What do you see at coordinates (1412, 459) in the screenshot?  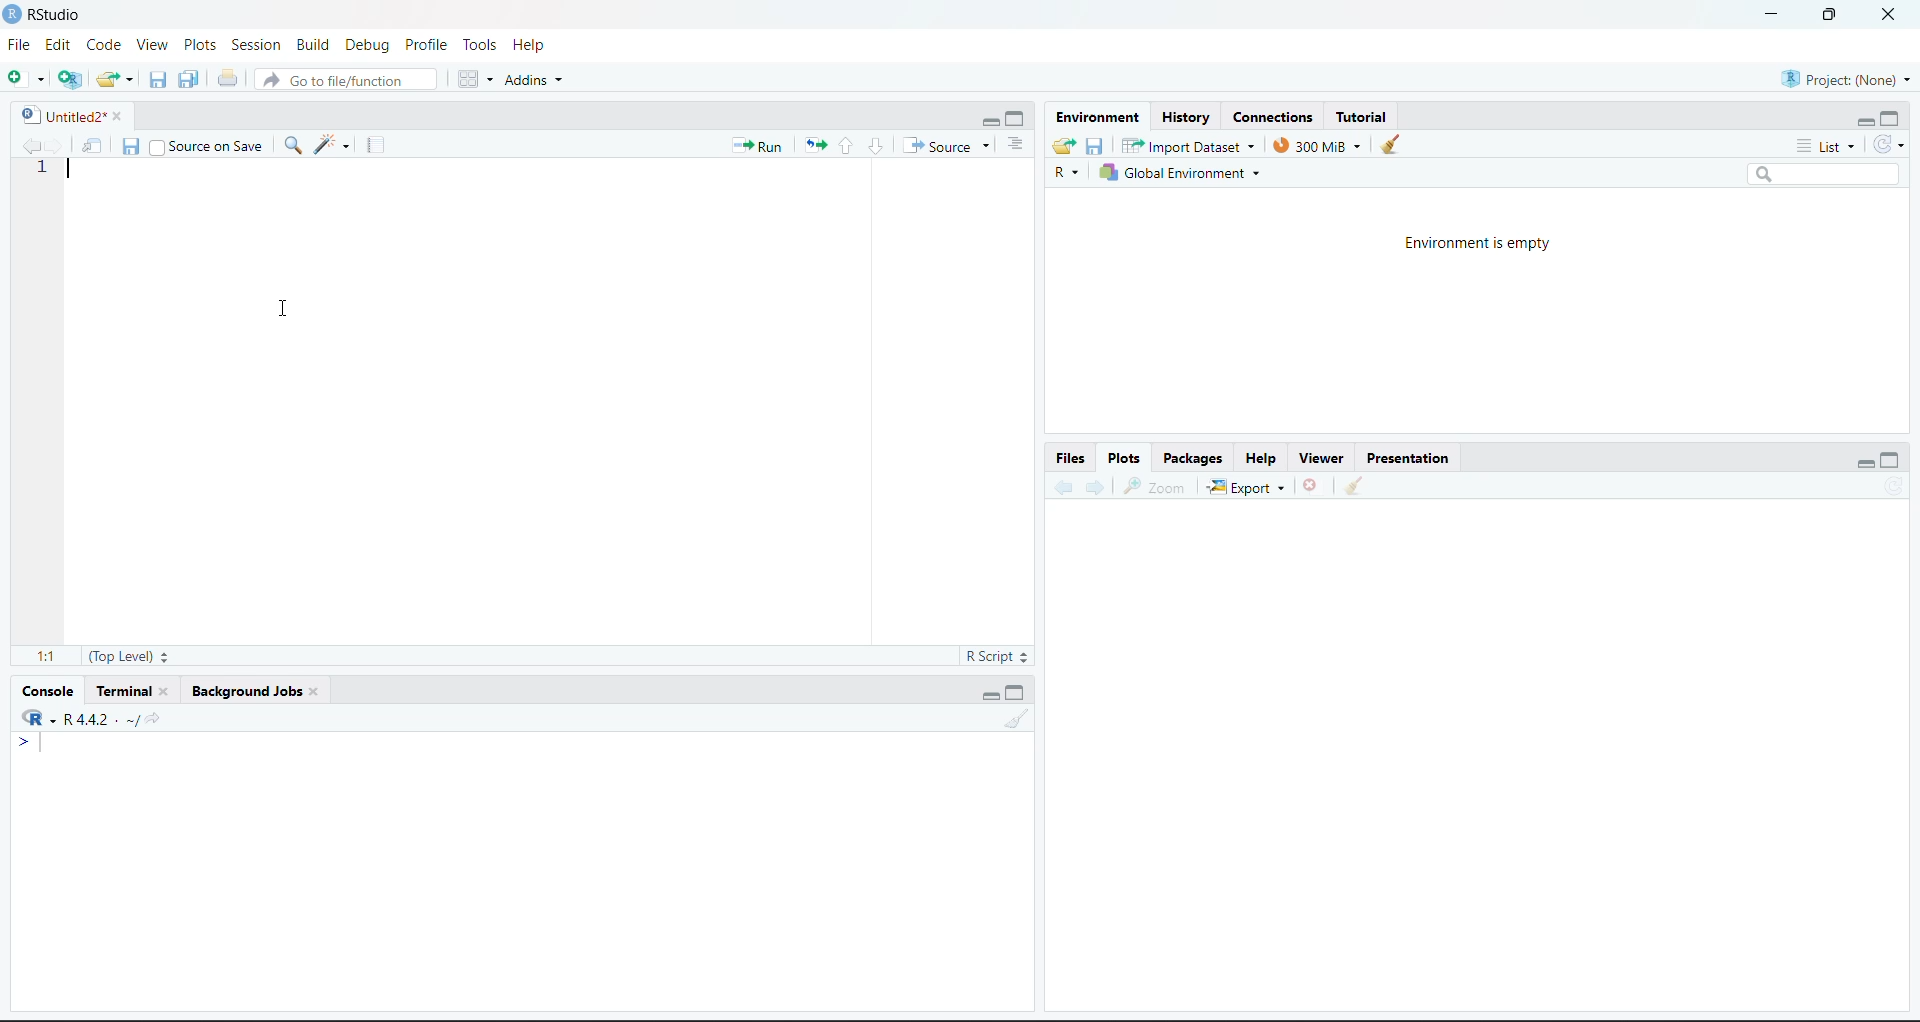 I see `Presentation` at bounding box center [1412, 459].